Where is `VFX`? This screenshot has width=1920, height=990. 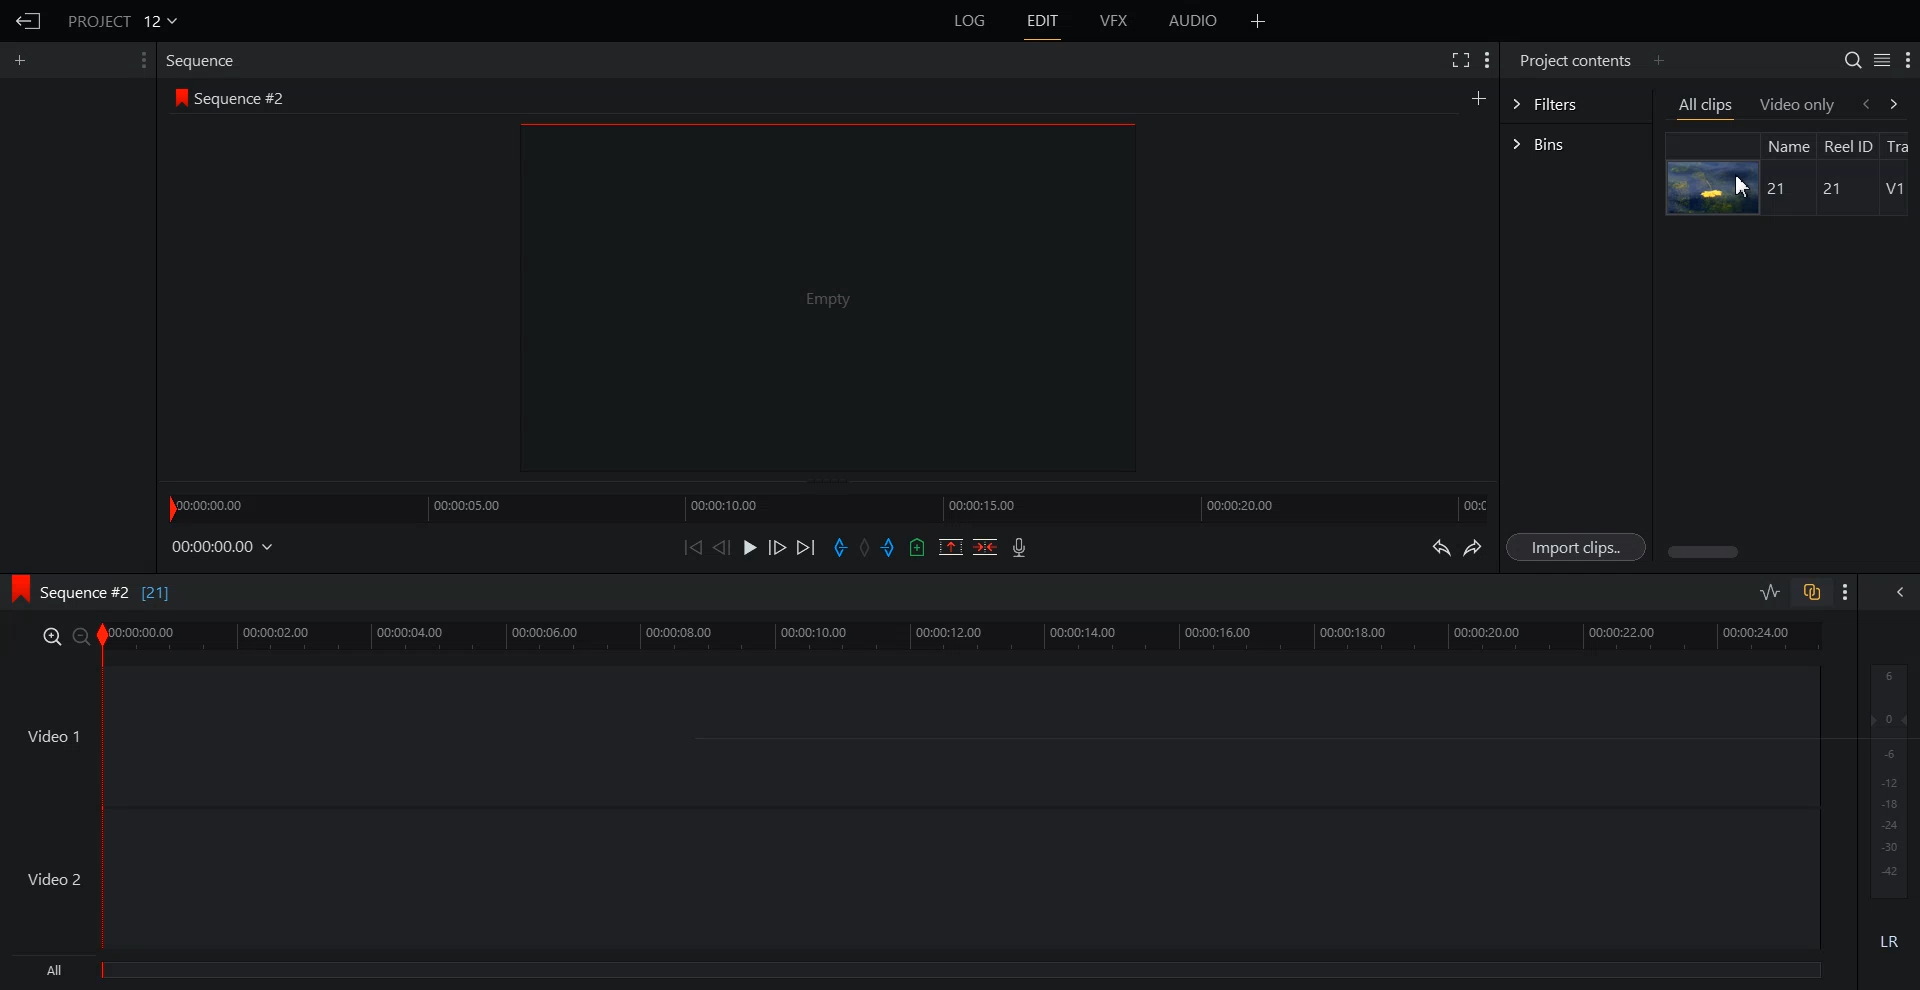
VFX is located at coordinates (1115, 21).